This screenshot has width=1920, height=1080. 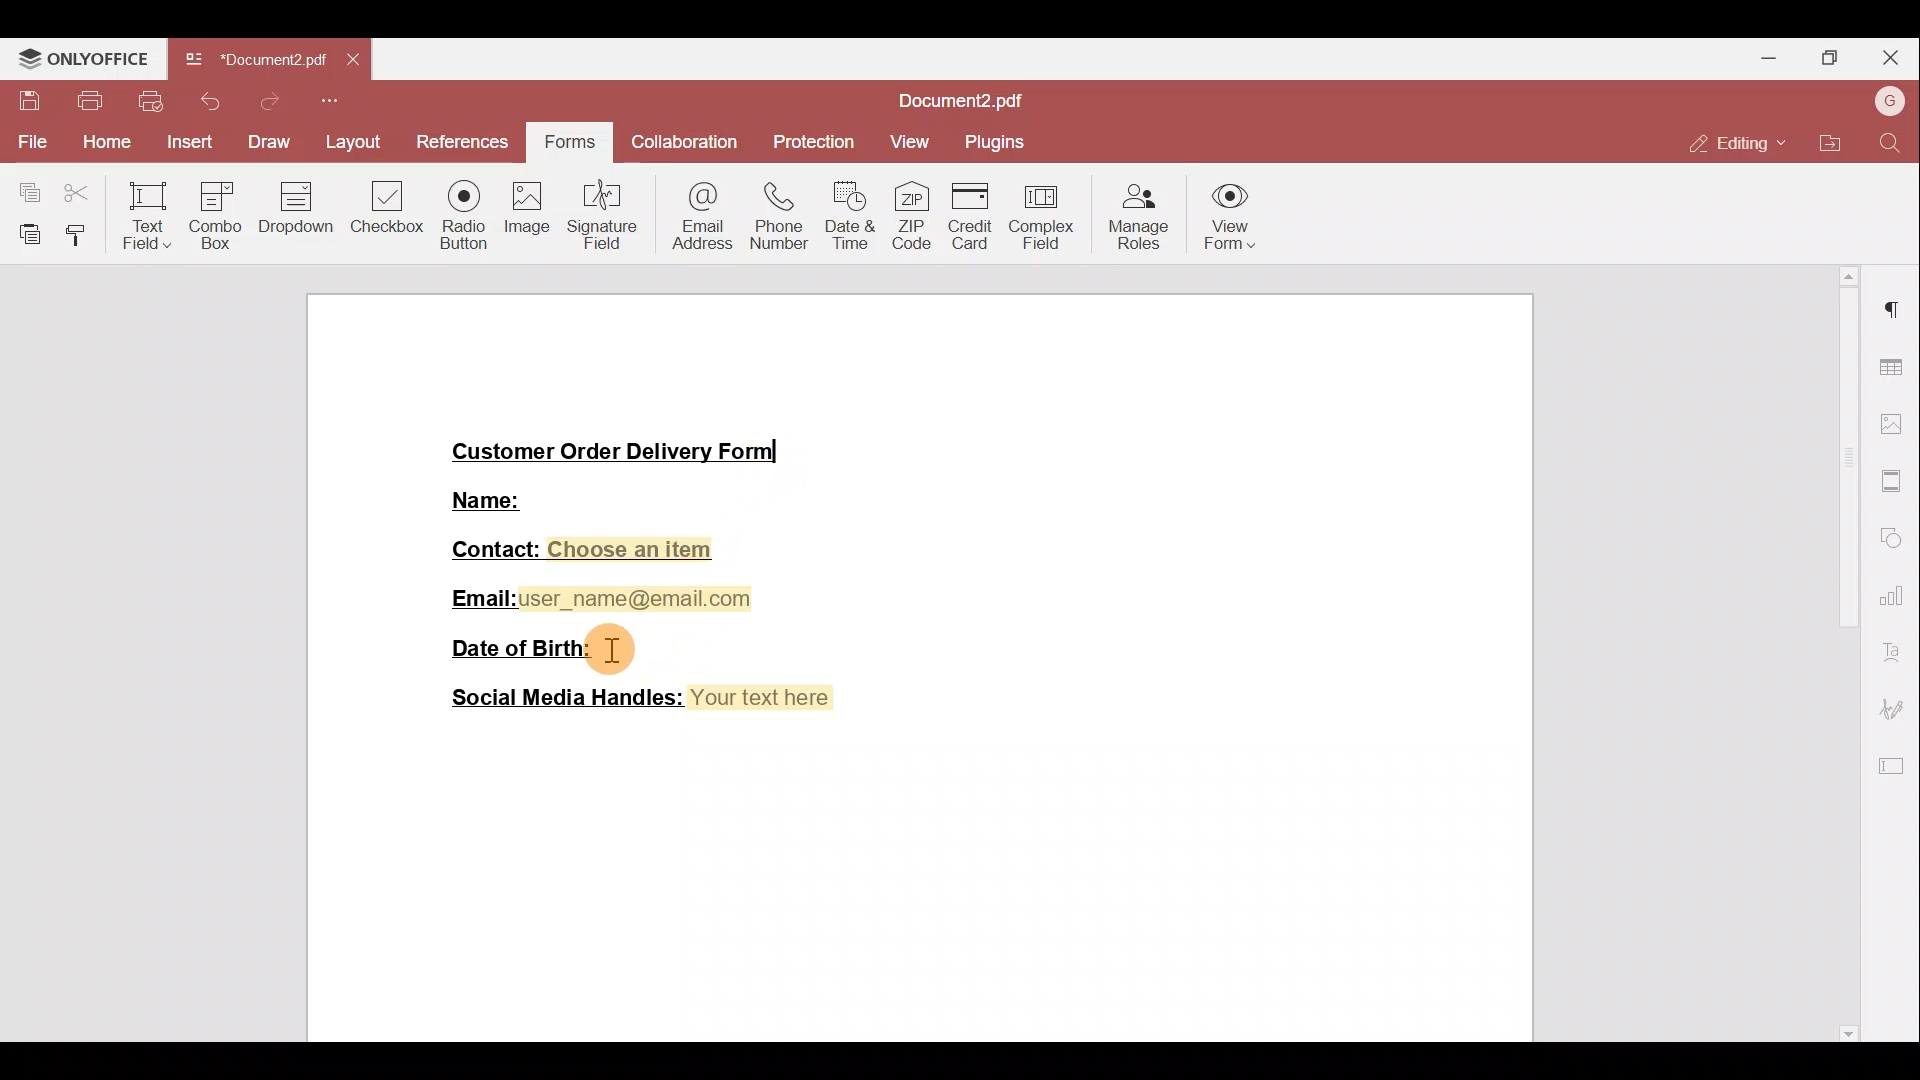 What do you see at coordinates (1226, 221) in the screenshot?
I see `View form` at bounding box center [1226, 221].